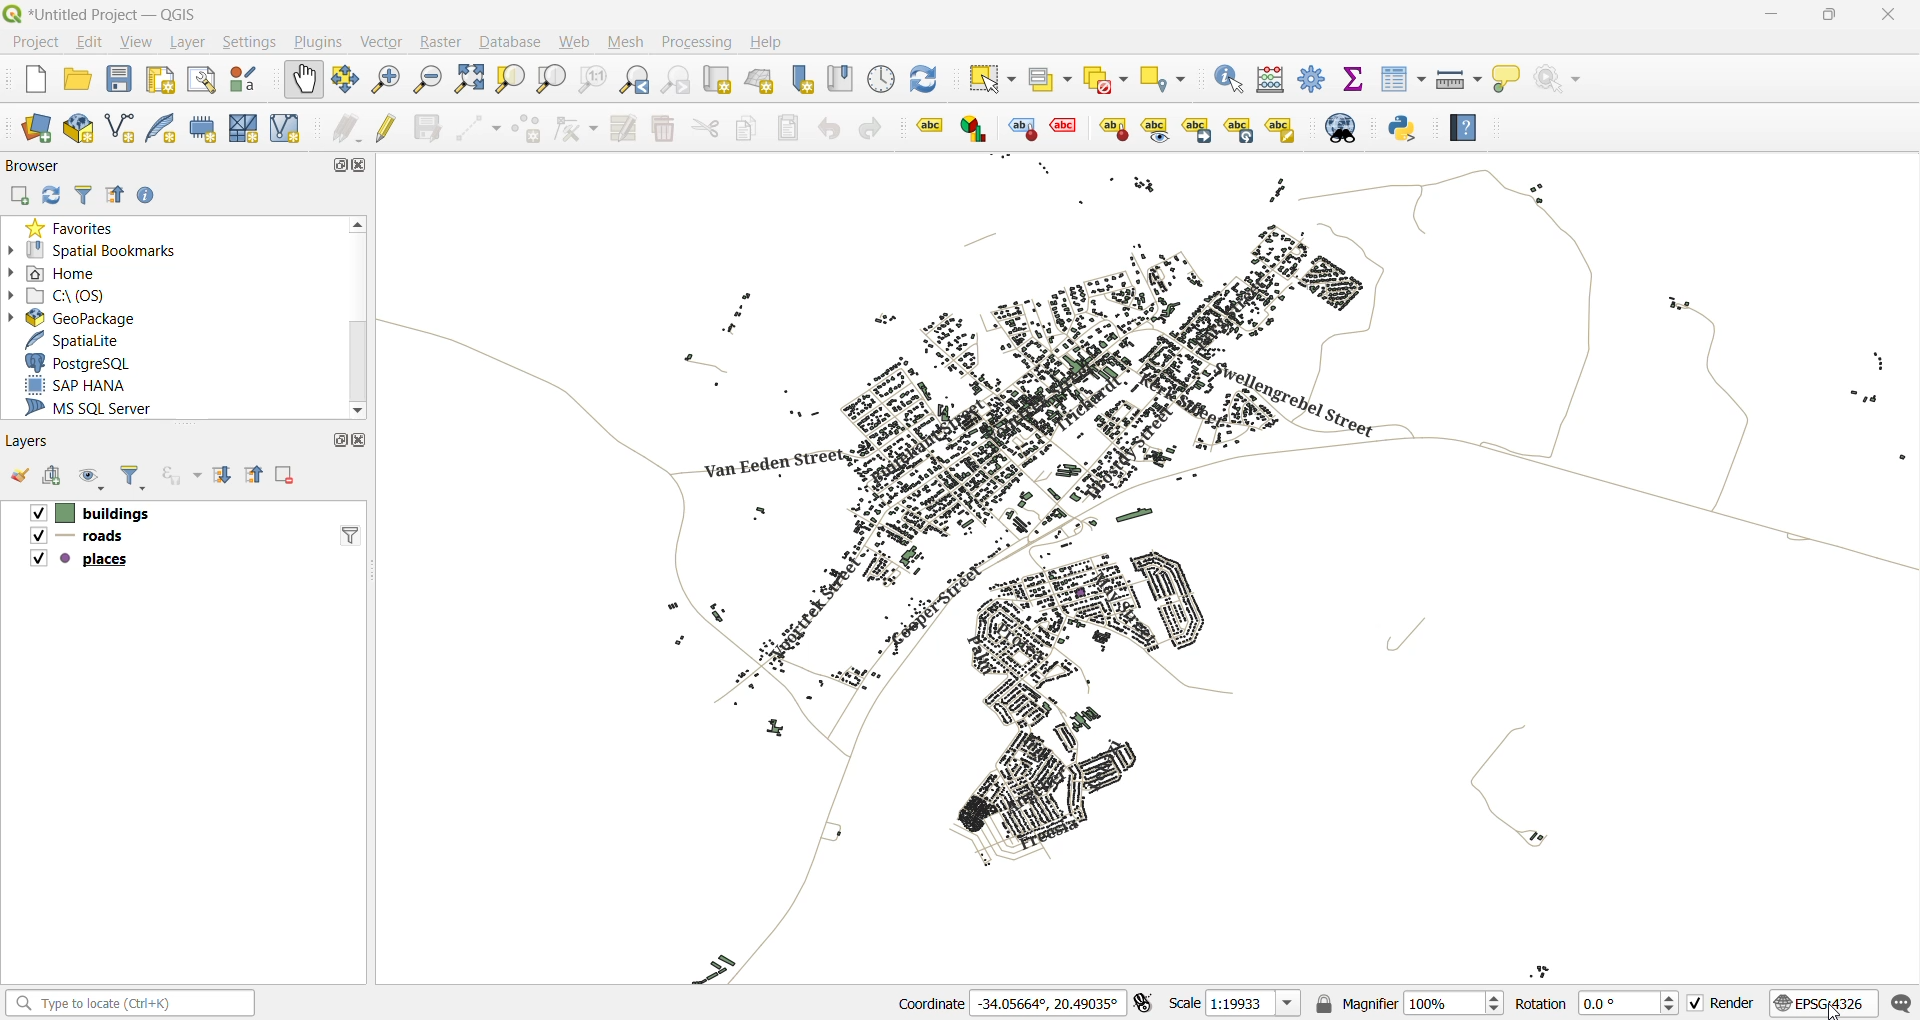 The width and height of the screenshot is (1920, 1020). What do you see at coordinates (359, 317) in the screenshot?
I see `vertical scroll bar` at bounding box center [359, 317].